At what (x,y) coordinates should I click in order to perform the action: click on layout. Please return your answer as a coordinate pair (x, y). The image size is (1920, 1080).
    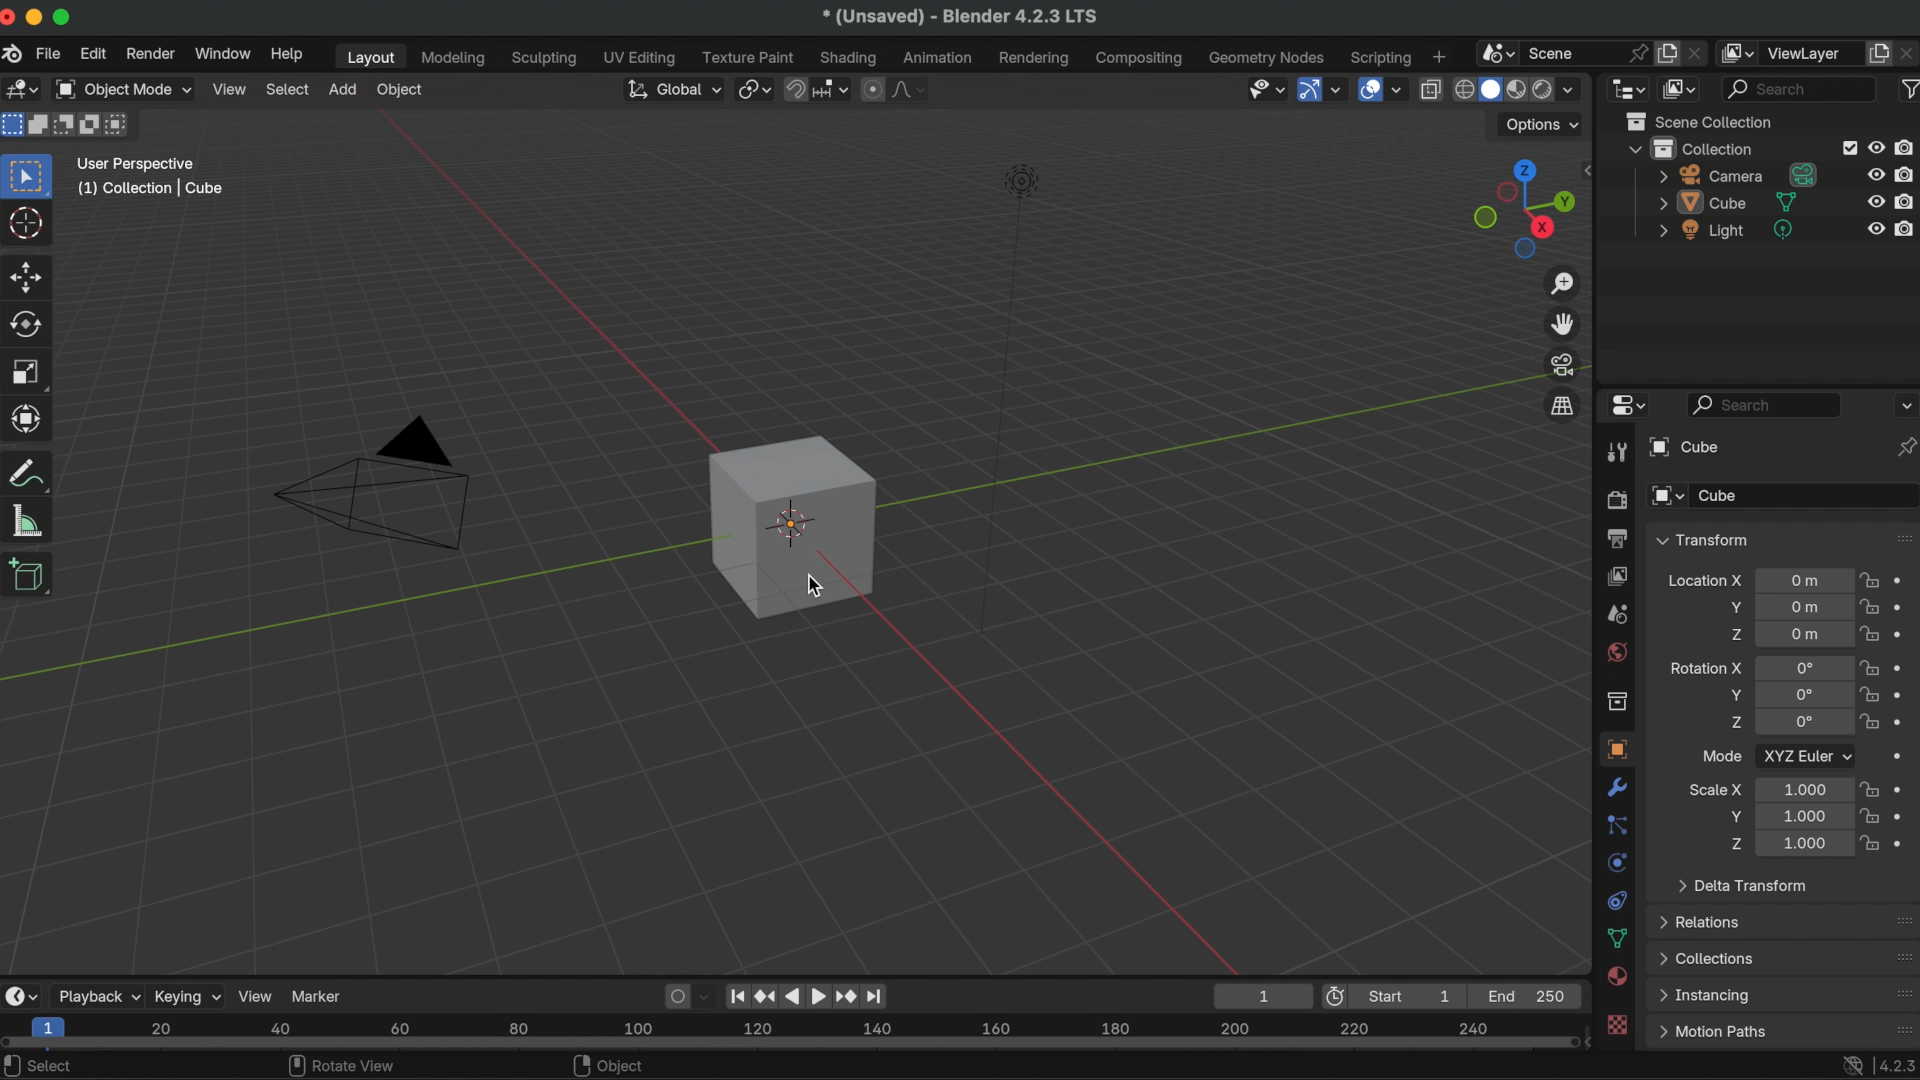
    Looking at the image, I should click on (367, 57).